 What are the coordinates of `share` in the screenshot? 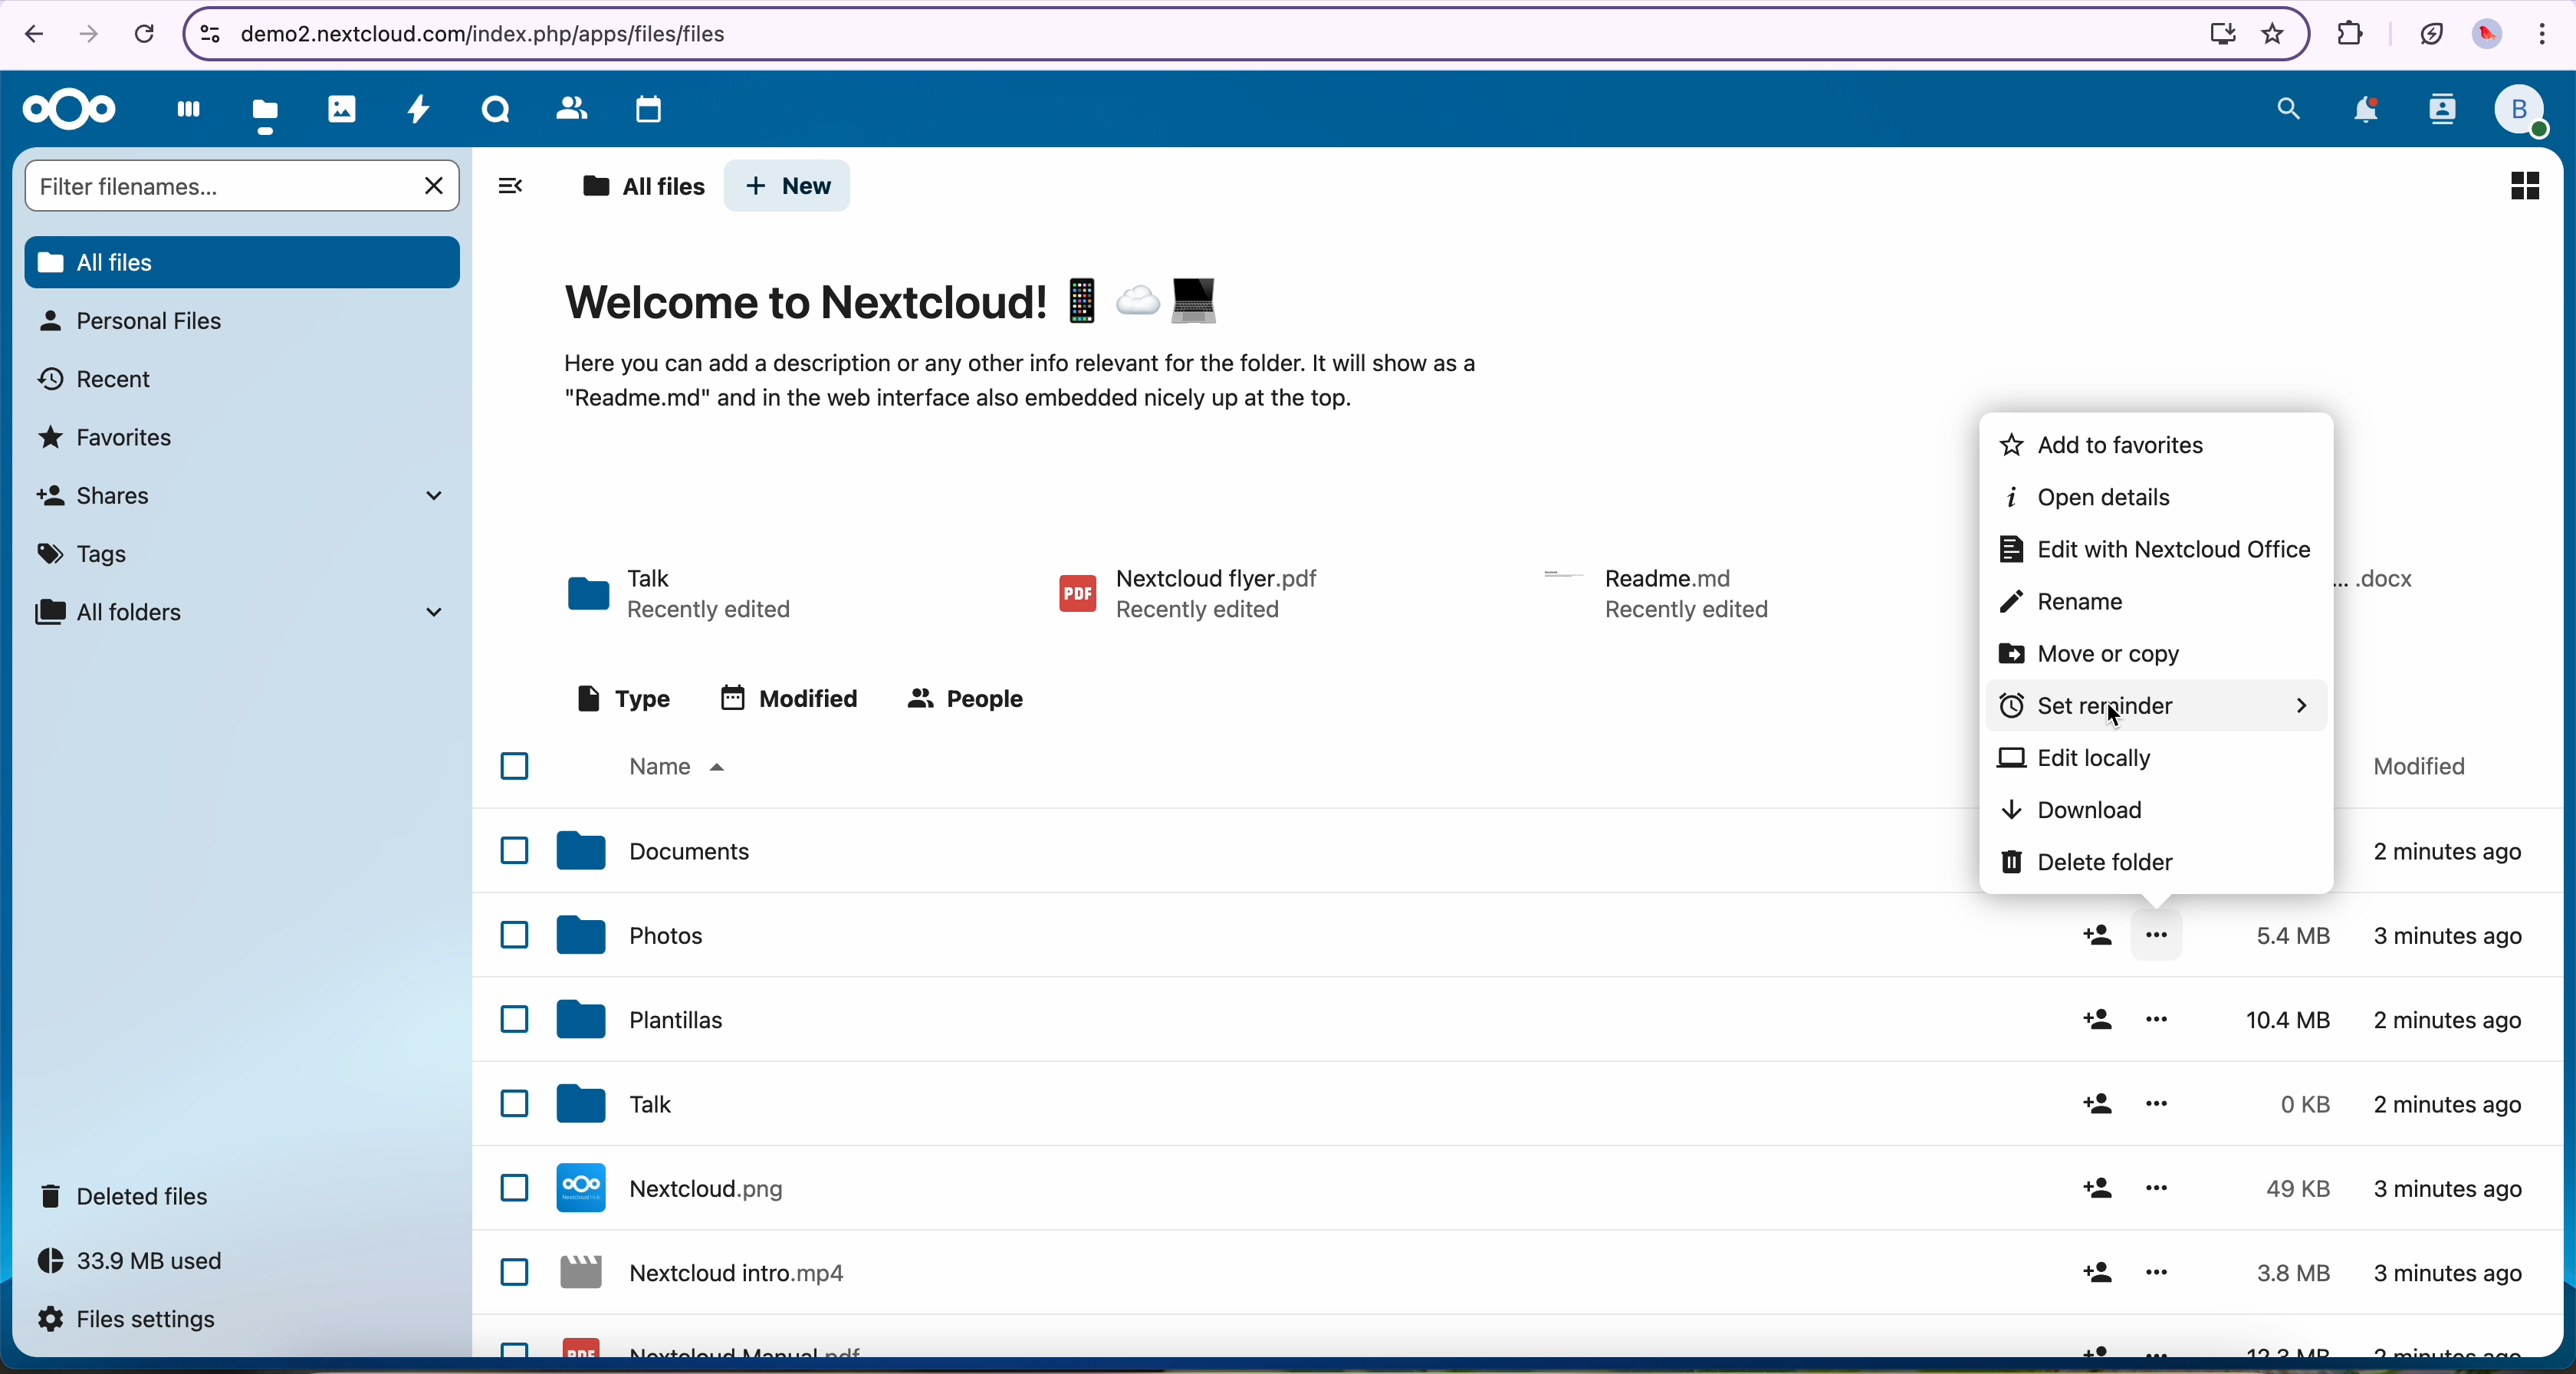 It's located at (2091, 937).